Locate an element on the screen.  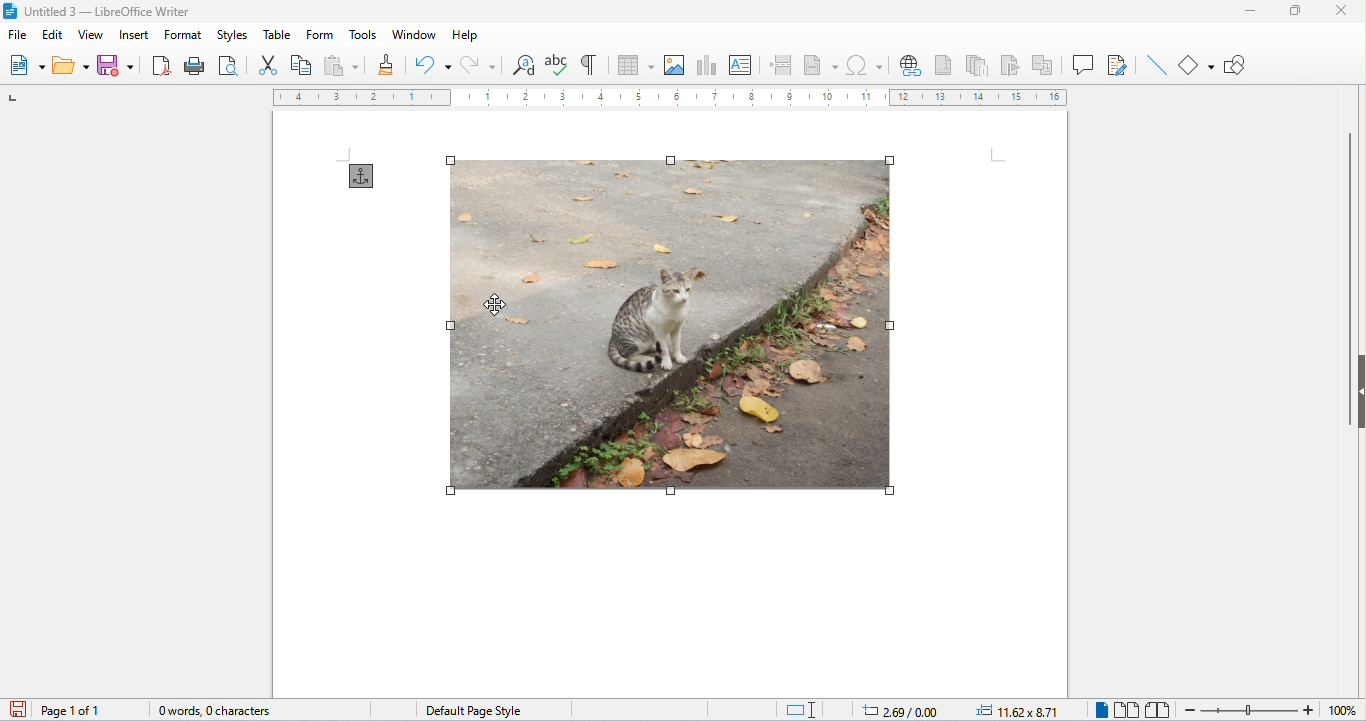
paste is located at coordinates (341, 65).